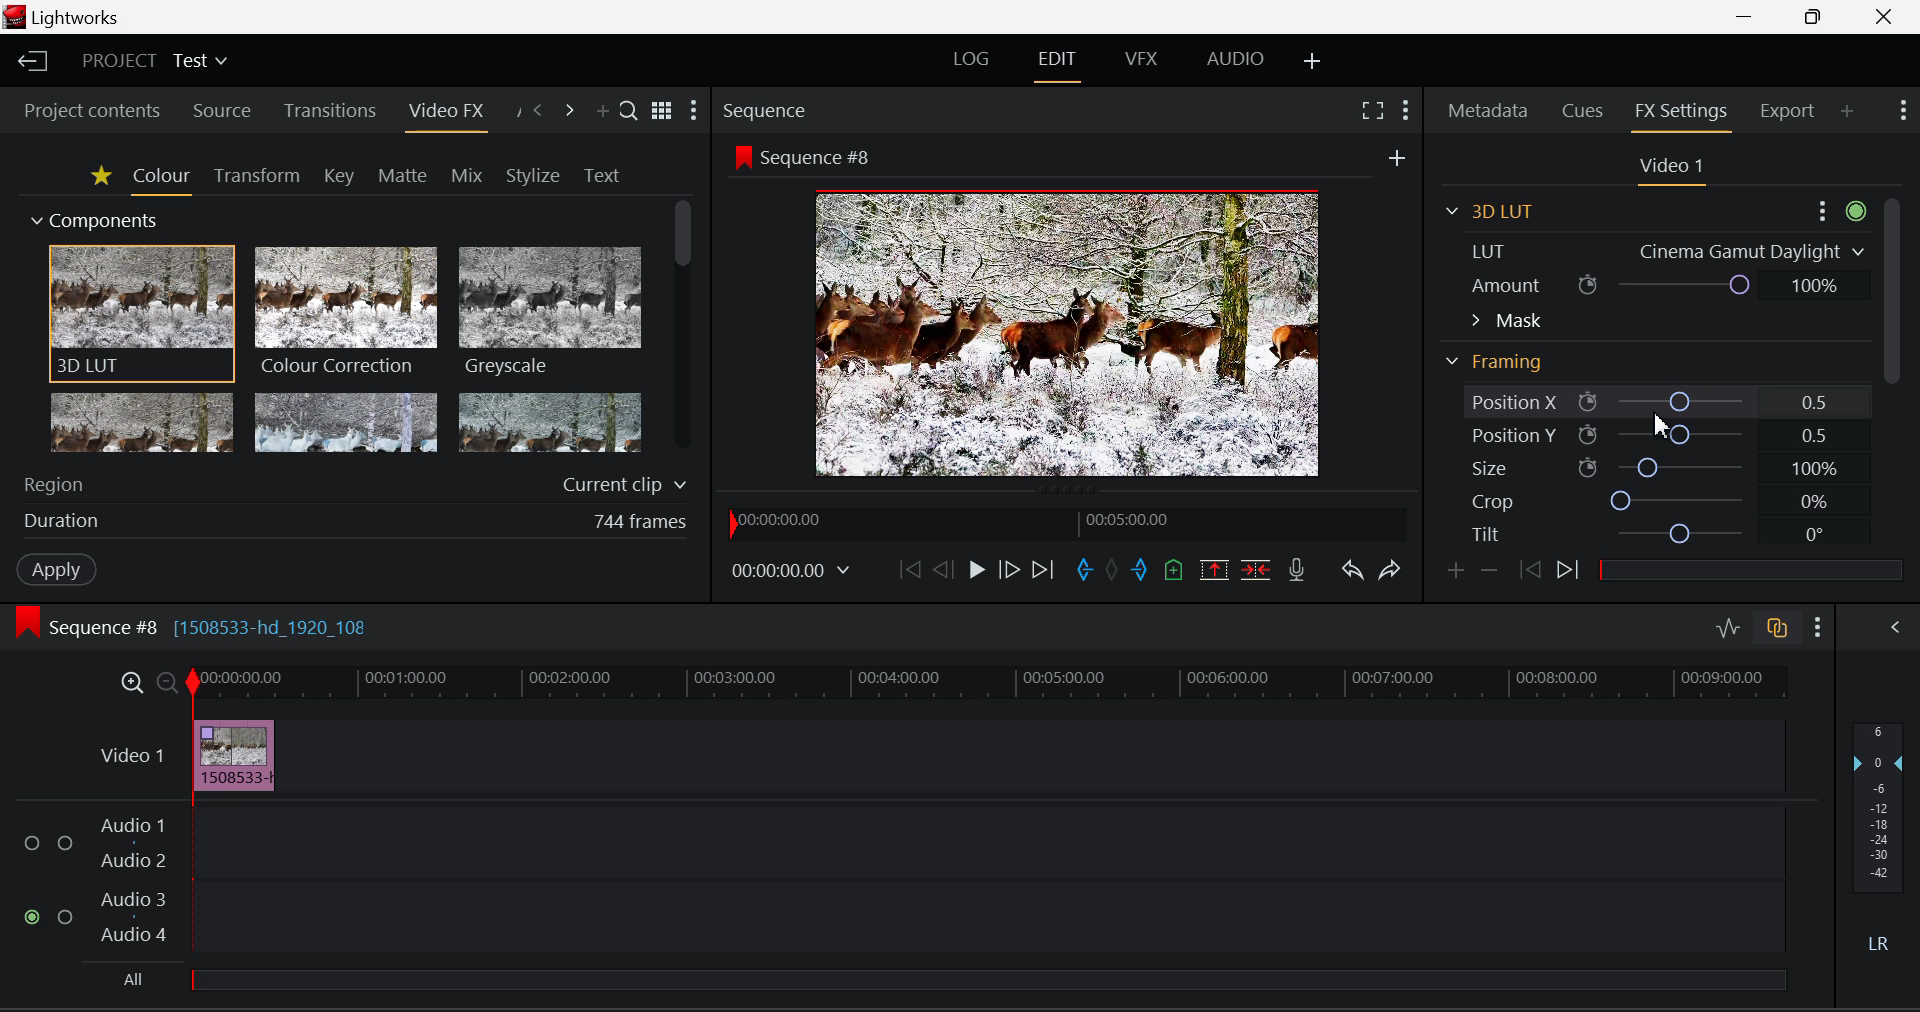 The height and width of the screenshot is (1012, 1920). Describe the element at coordinates (142, 425) in the screenshot. I see `Glow` at that location.